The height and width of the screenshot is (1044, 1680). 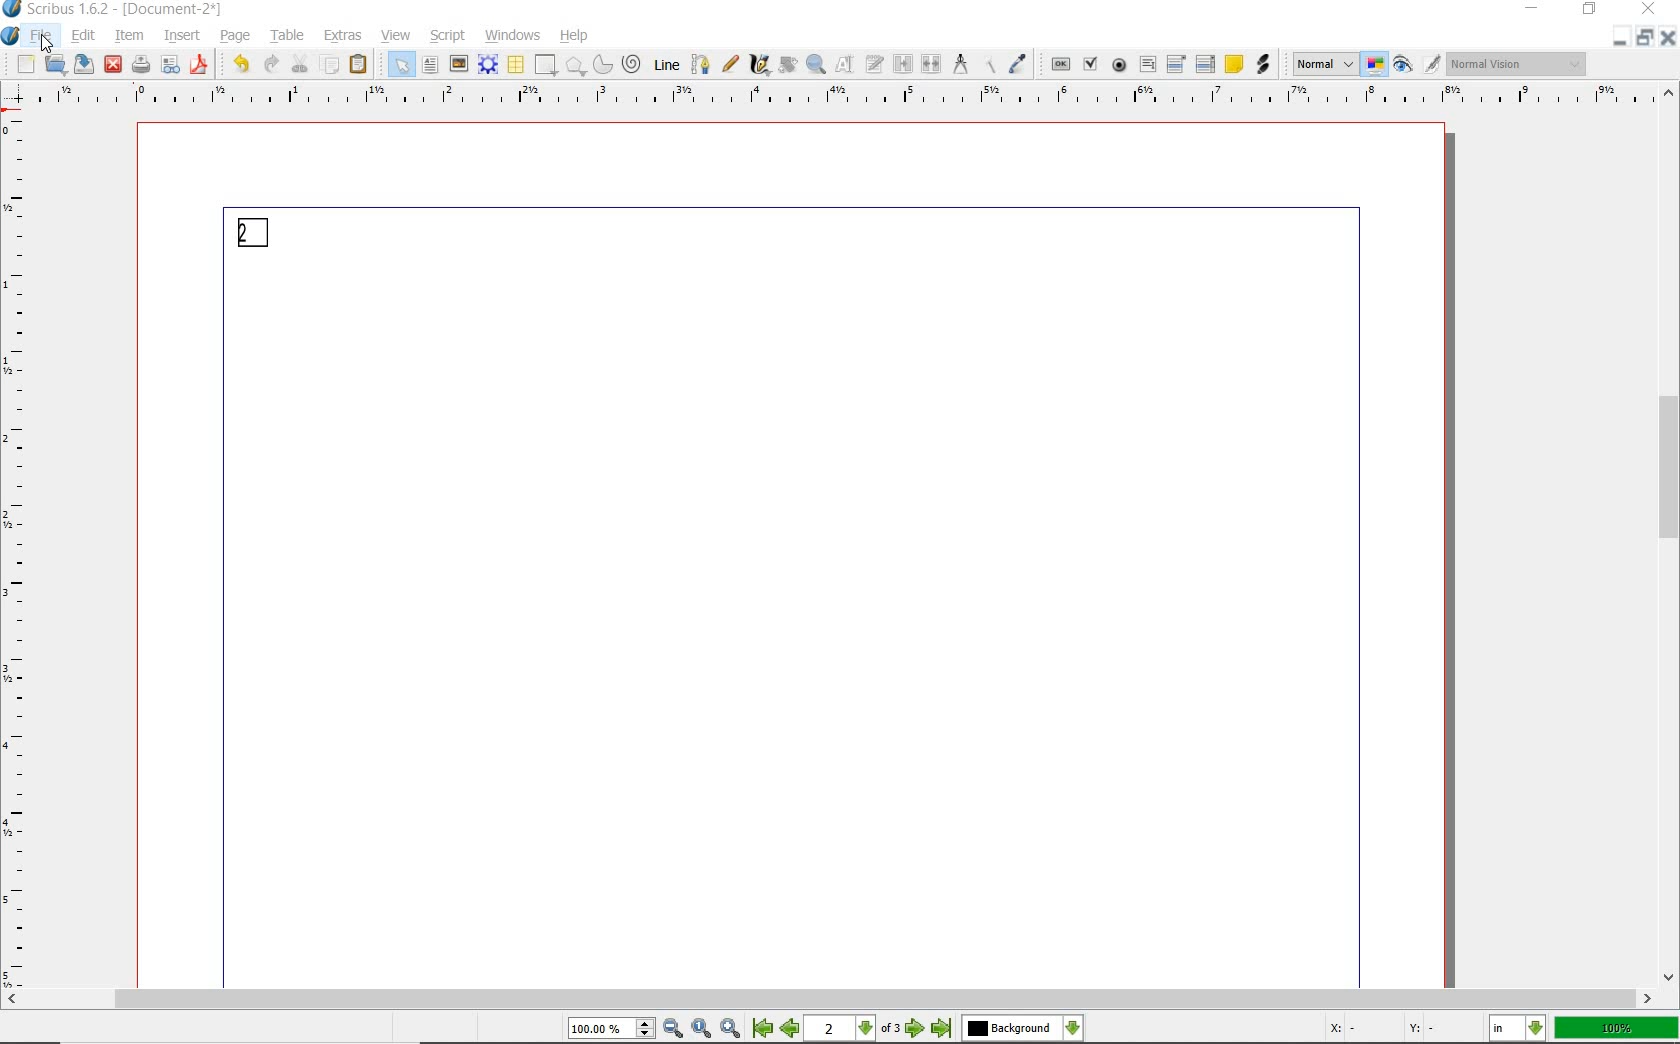 I want to click on pdf radio button, so click(x=1120, y=65).